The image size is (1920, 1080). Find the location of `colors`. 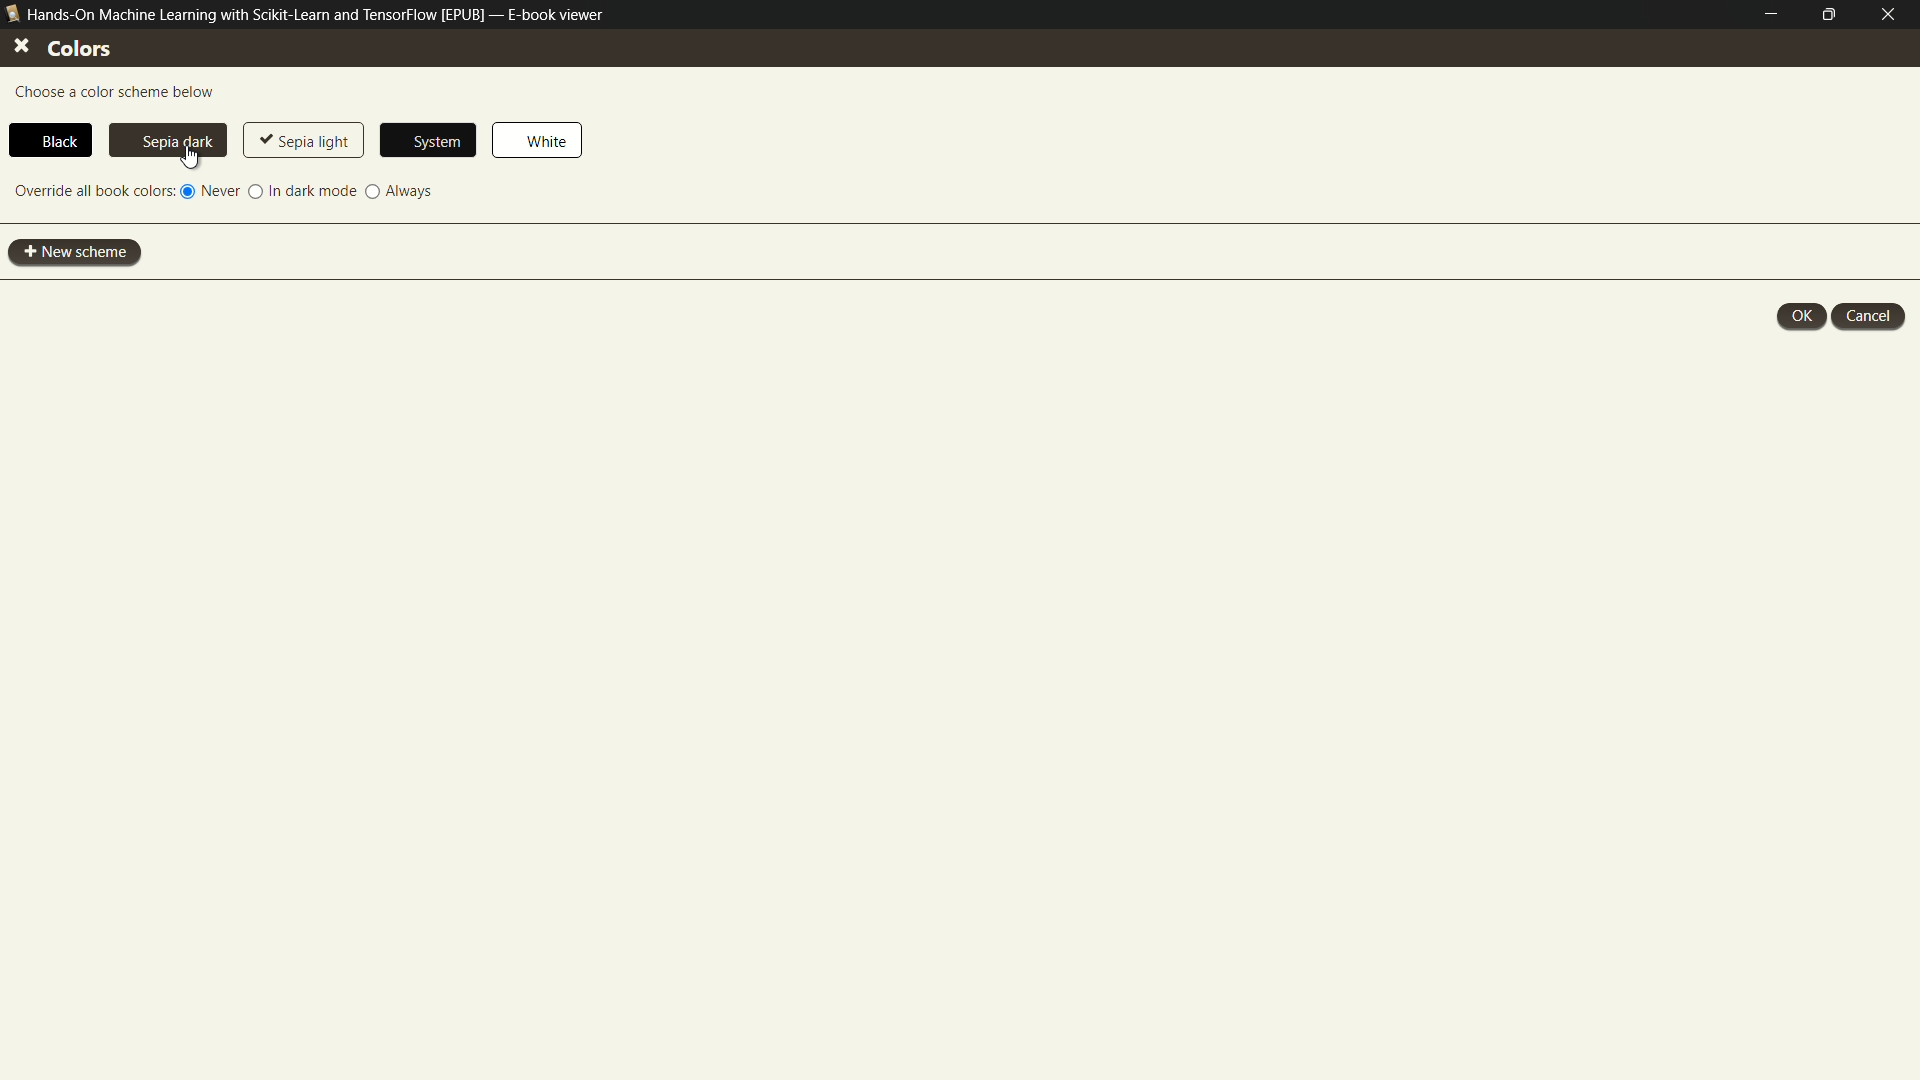

colors is located at coordinates (64, 49).